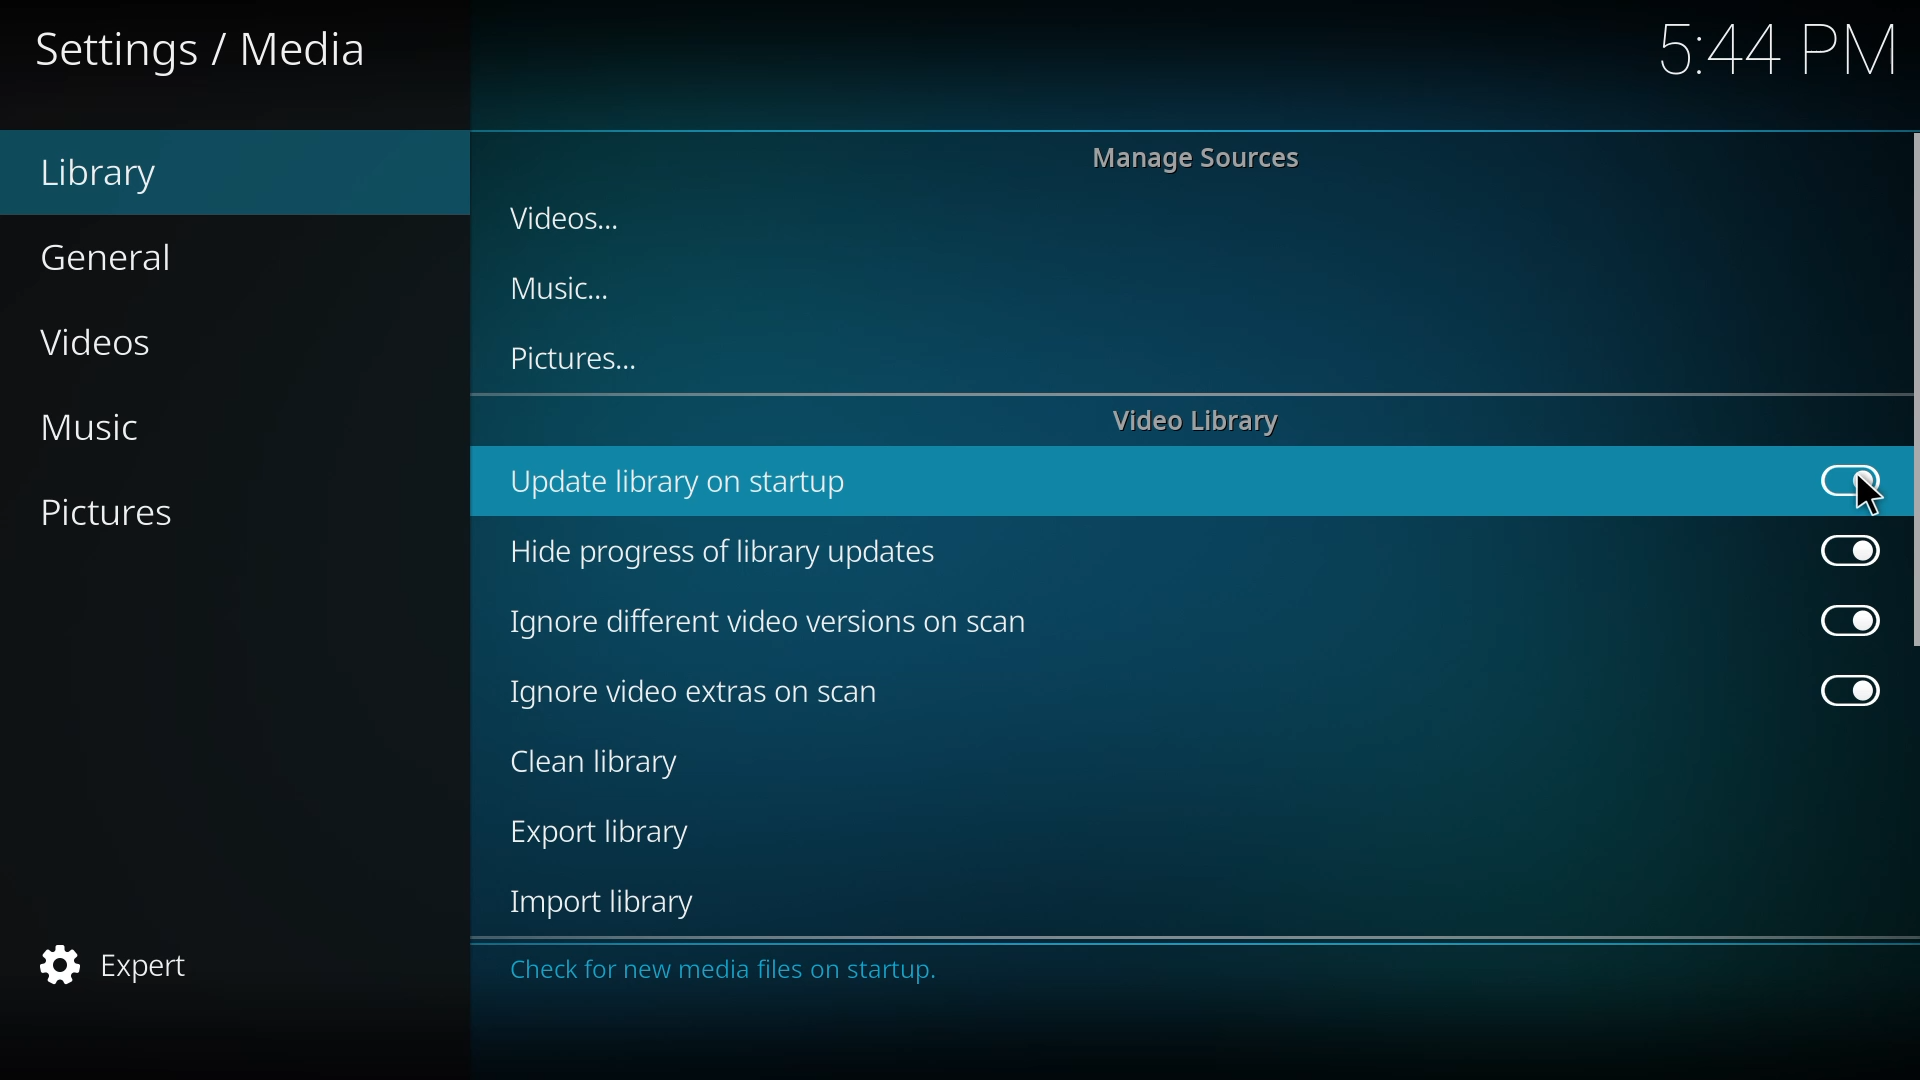  Describe the element at coordinates (1869, 484) in the screenshot. I see `cursor` at that location.